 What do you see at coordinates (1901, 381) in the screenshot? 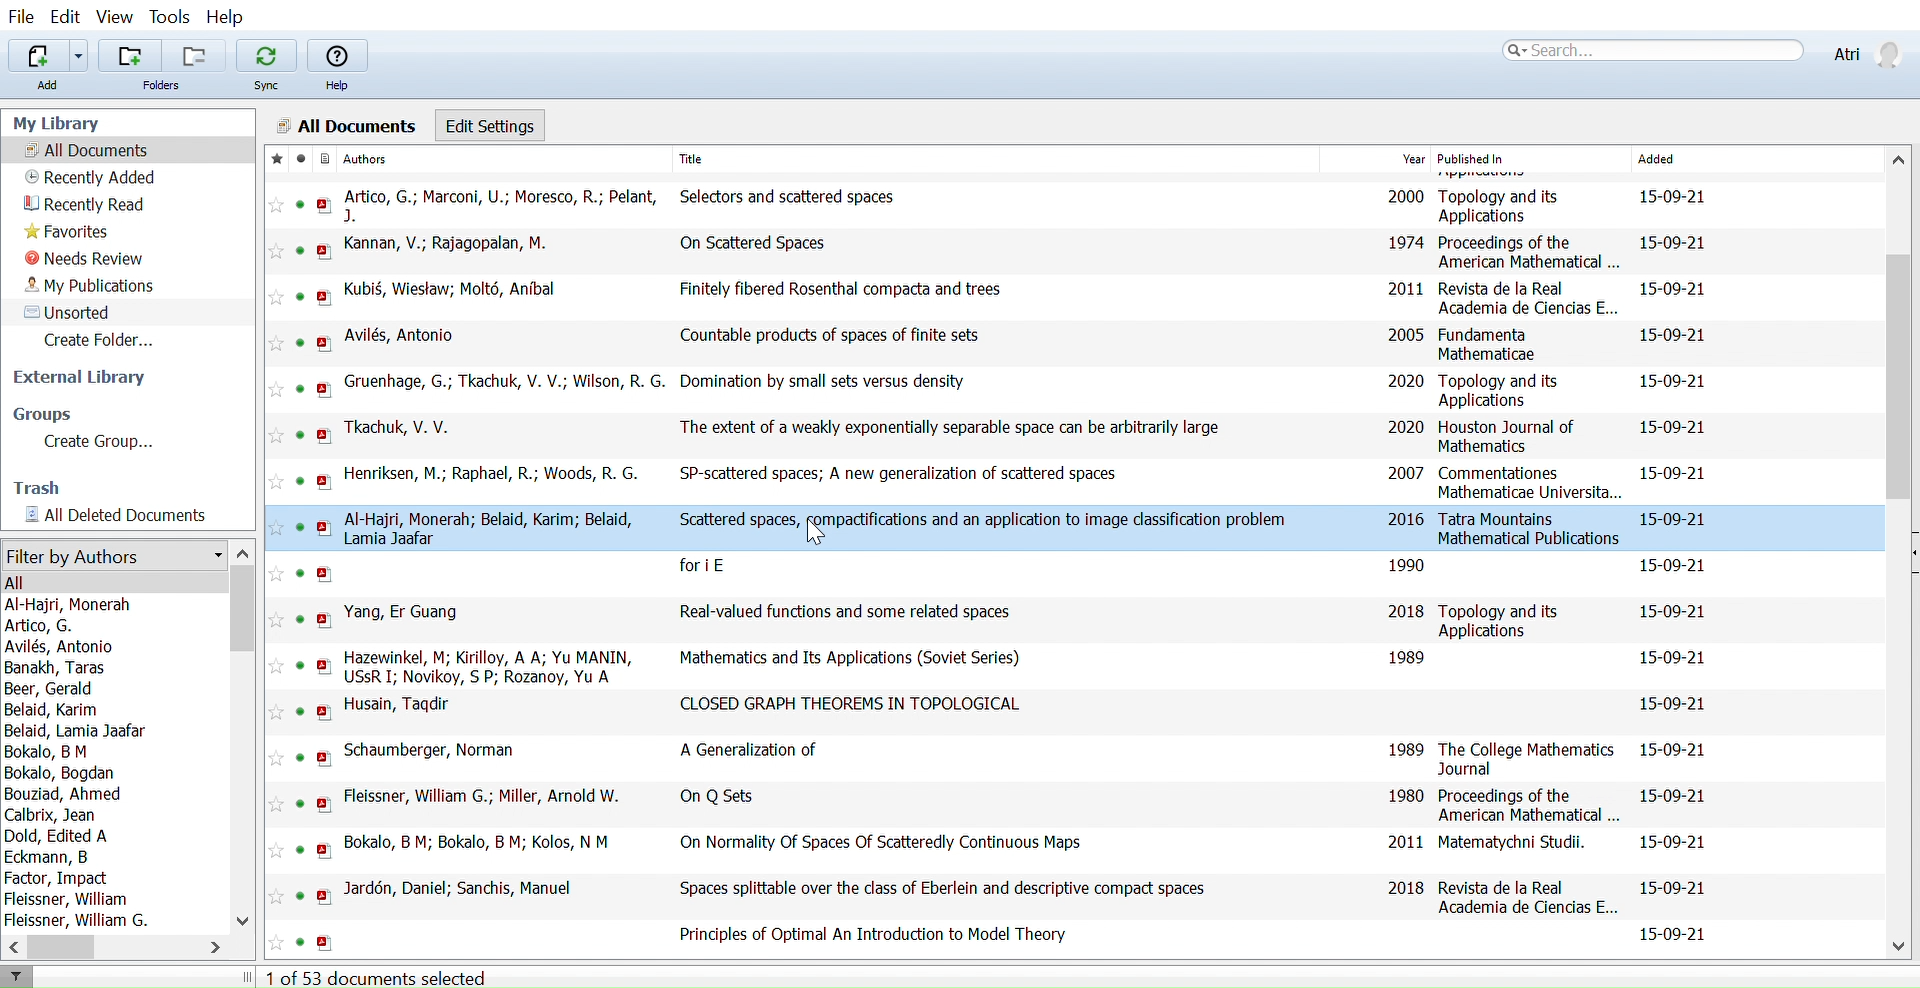
I see `Vrtical scrollbar for all files` at bounding box center [1901, 381].